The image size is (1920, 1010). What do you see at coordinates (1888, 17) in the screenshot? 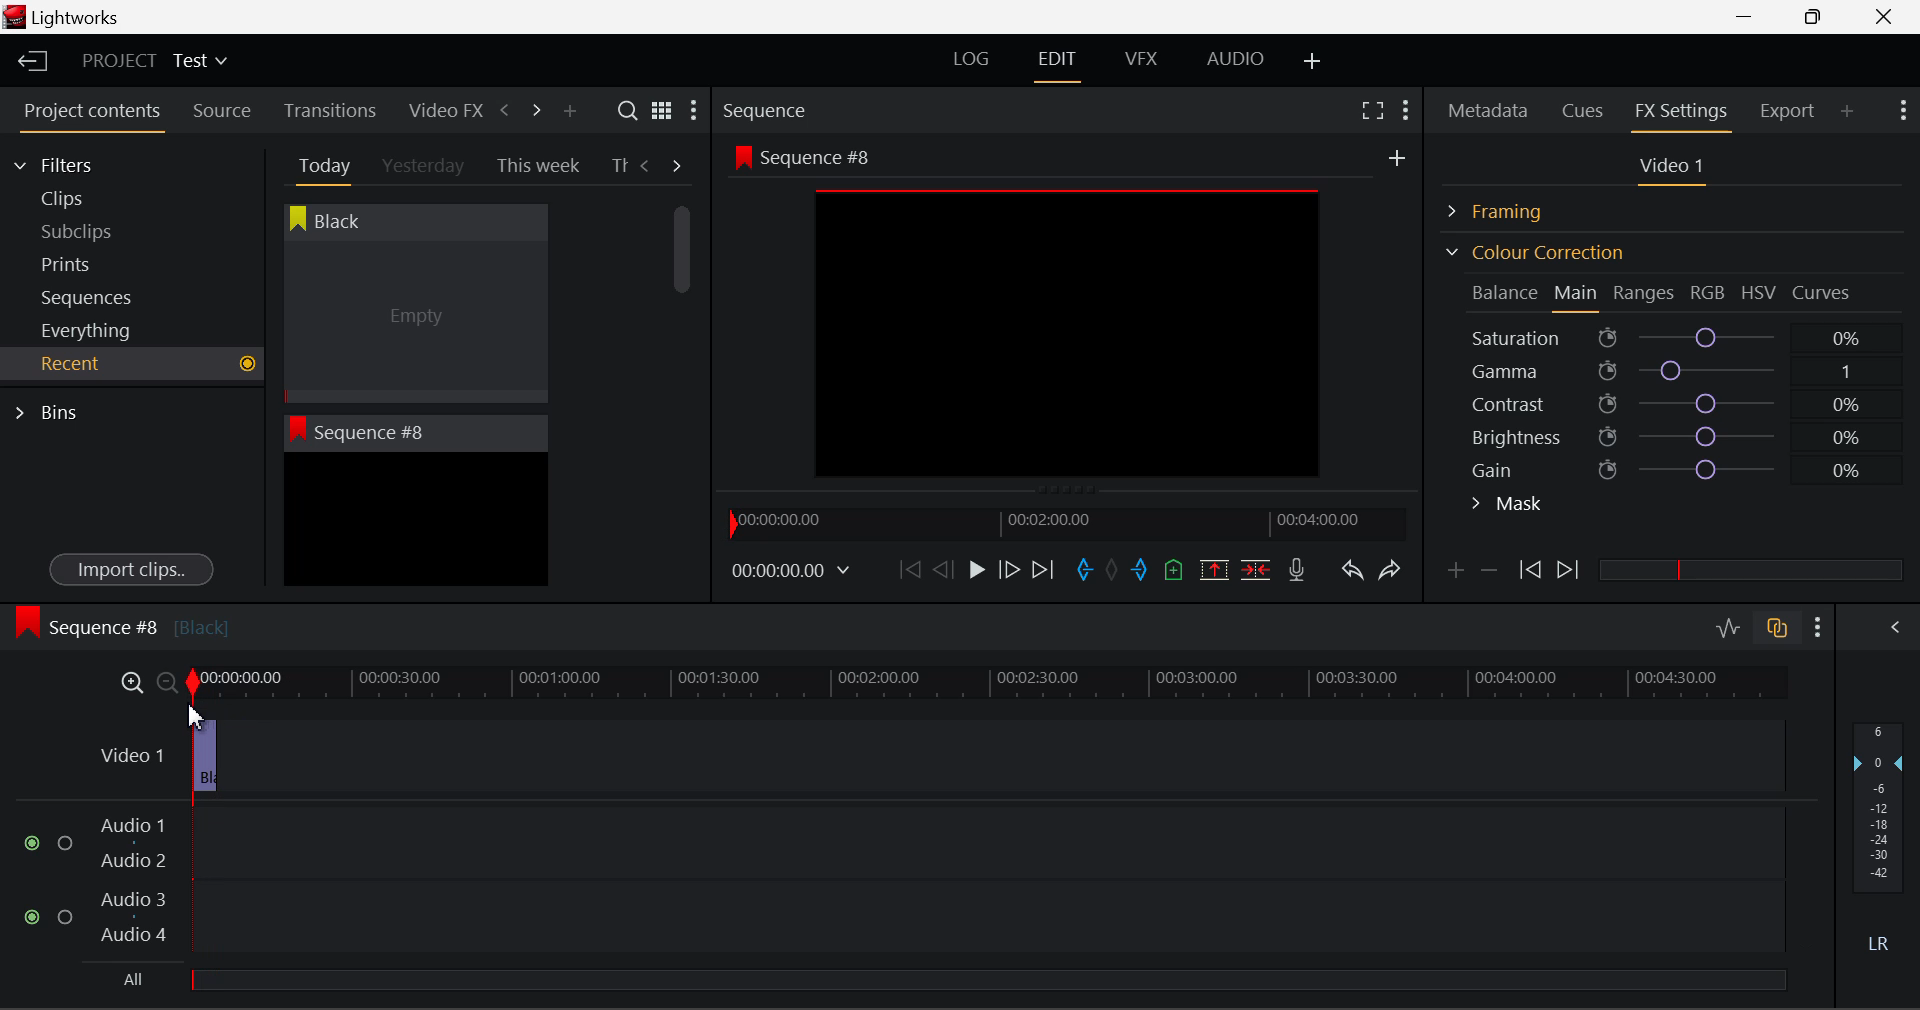
I see `Close` at bounding box center [1888, 17].